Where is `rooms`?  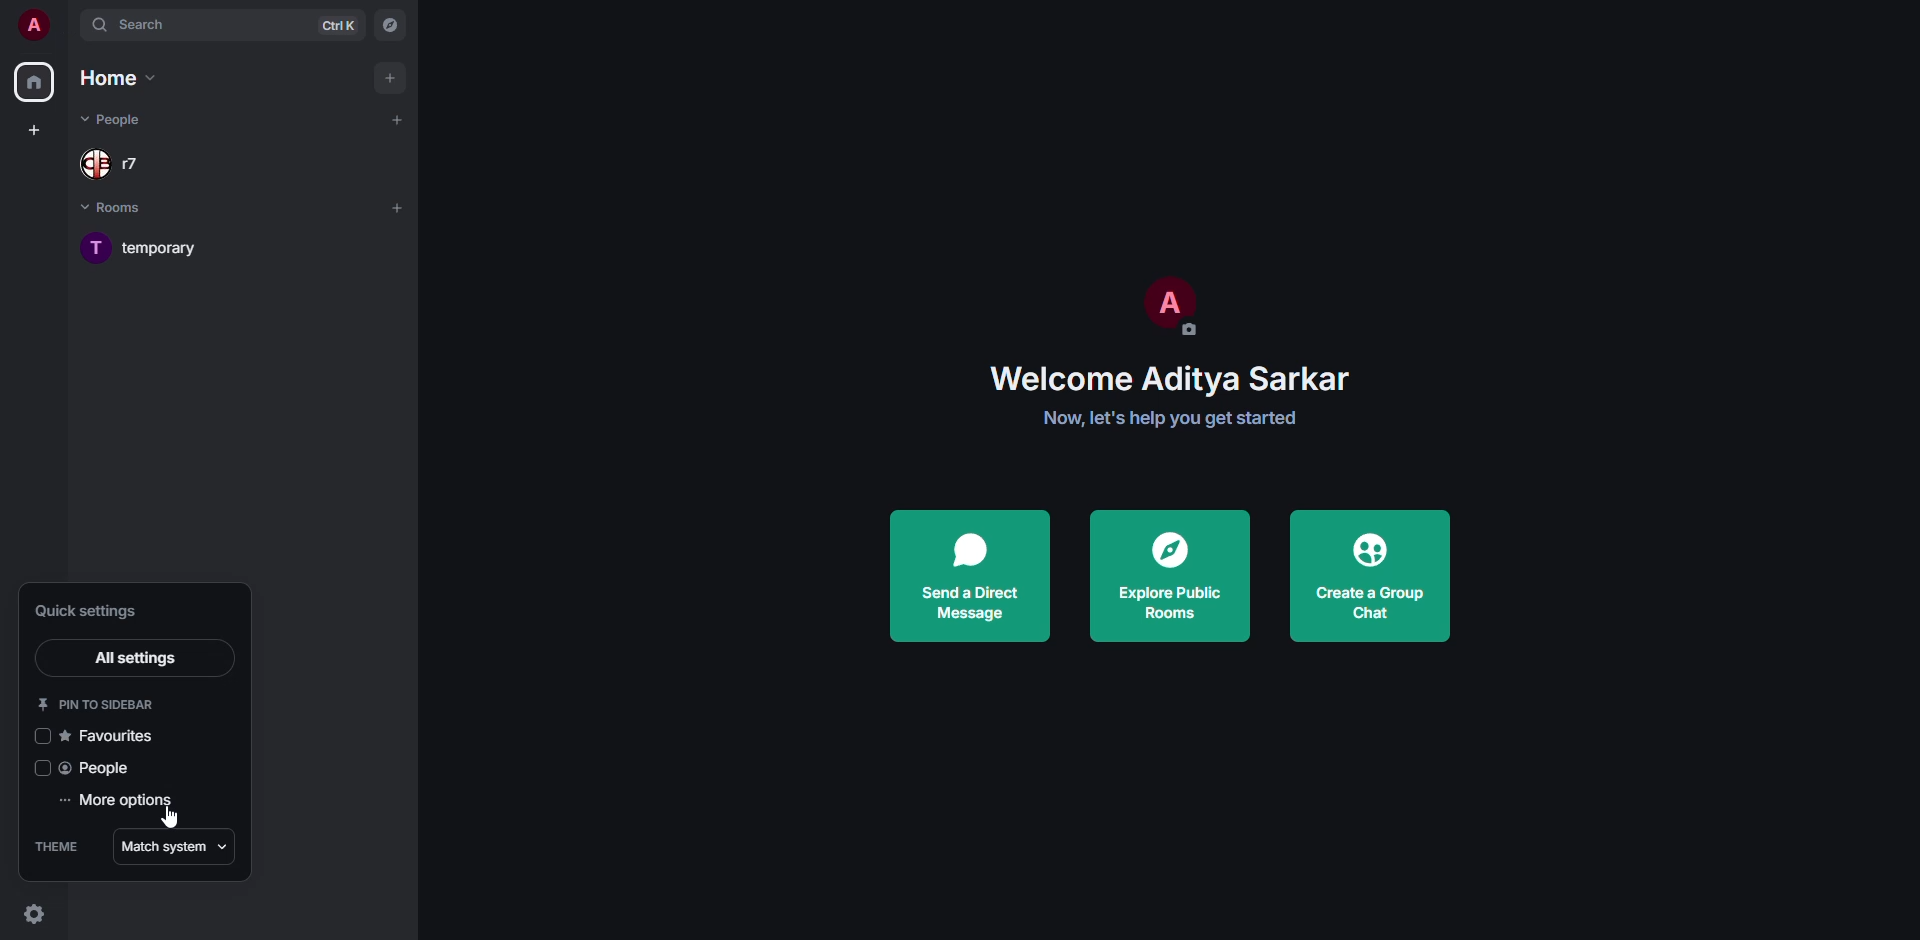
rooms is located at coordinates (120, 209).